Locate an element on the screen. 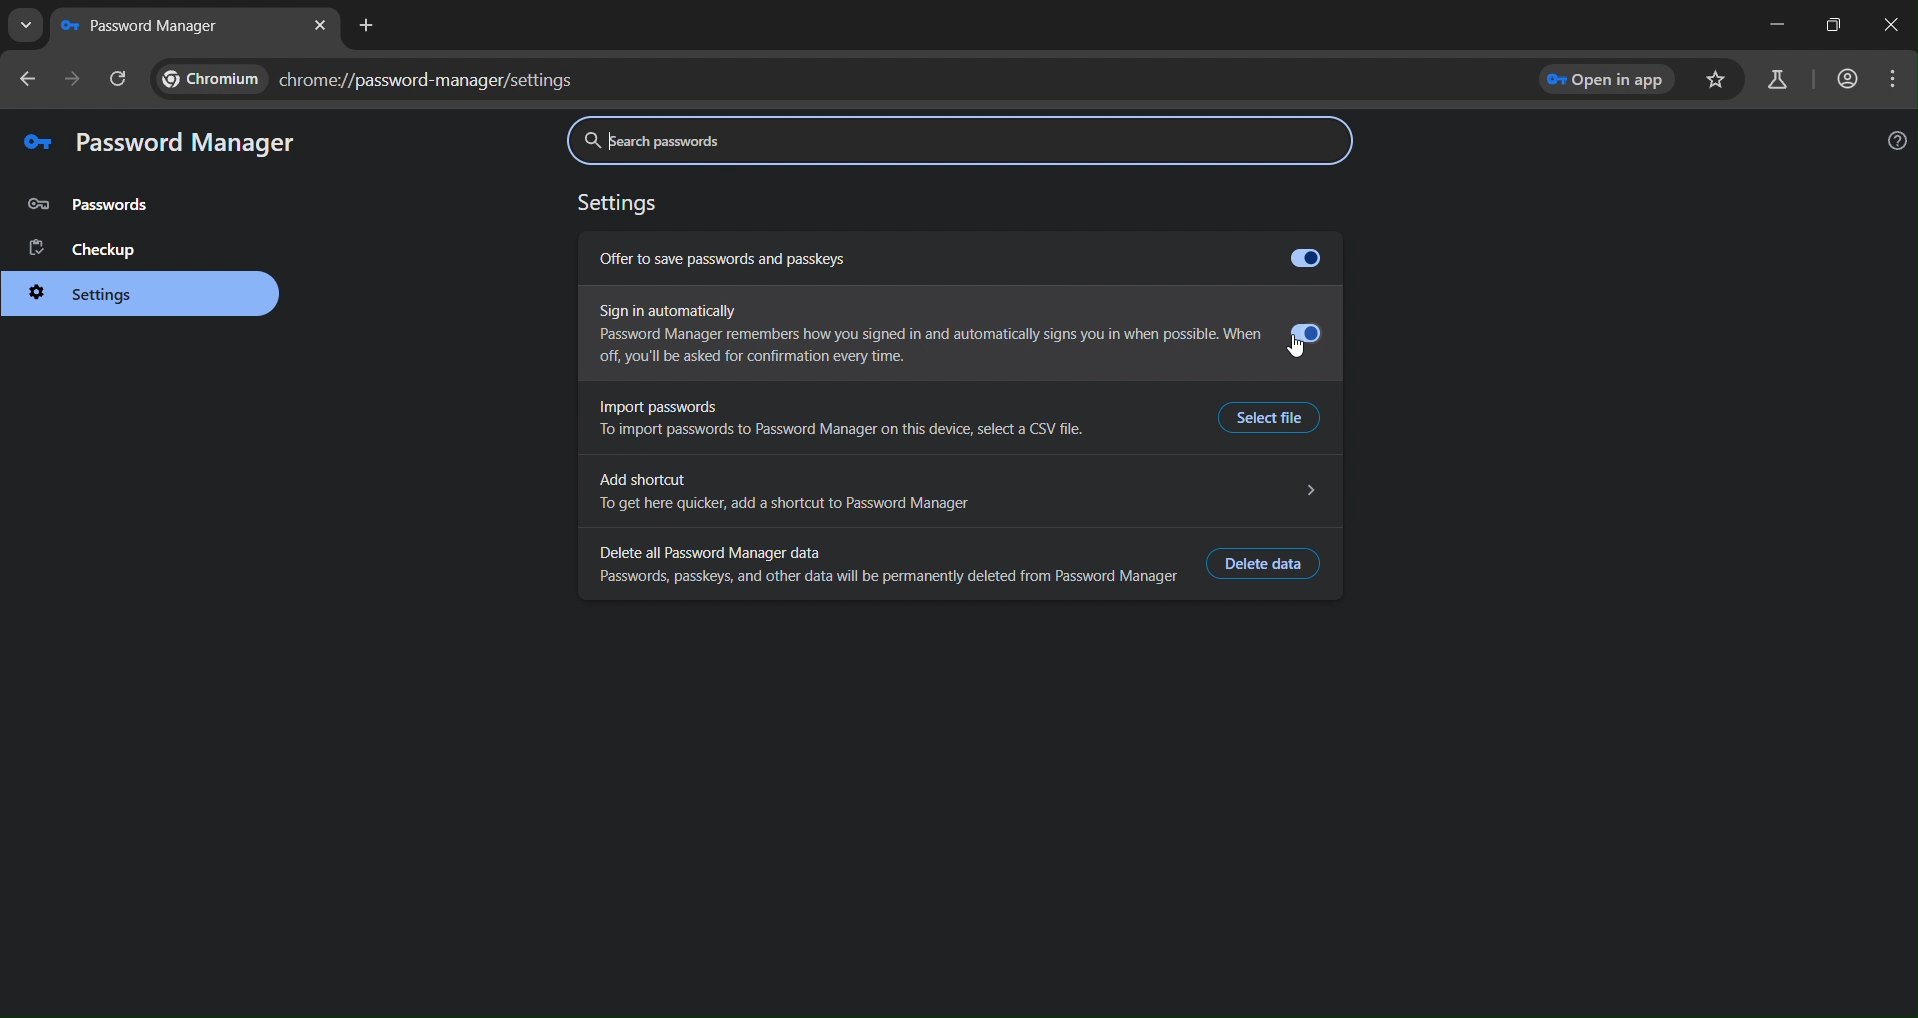 The height and width of the screenshot is (1018, 1918). open in app is located at coordinates (1611, 79).